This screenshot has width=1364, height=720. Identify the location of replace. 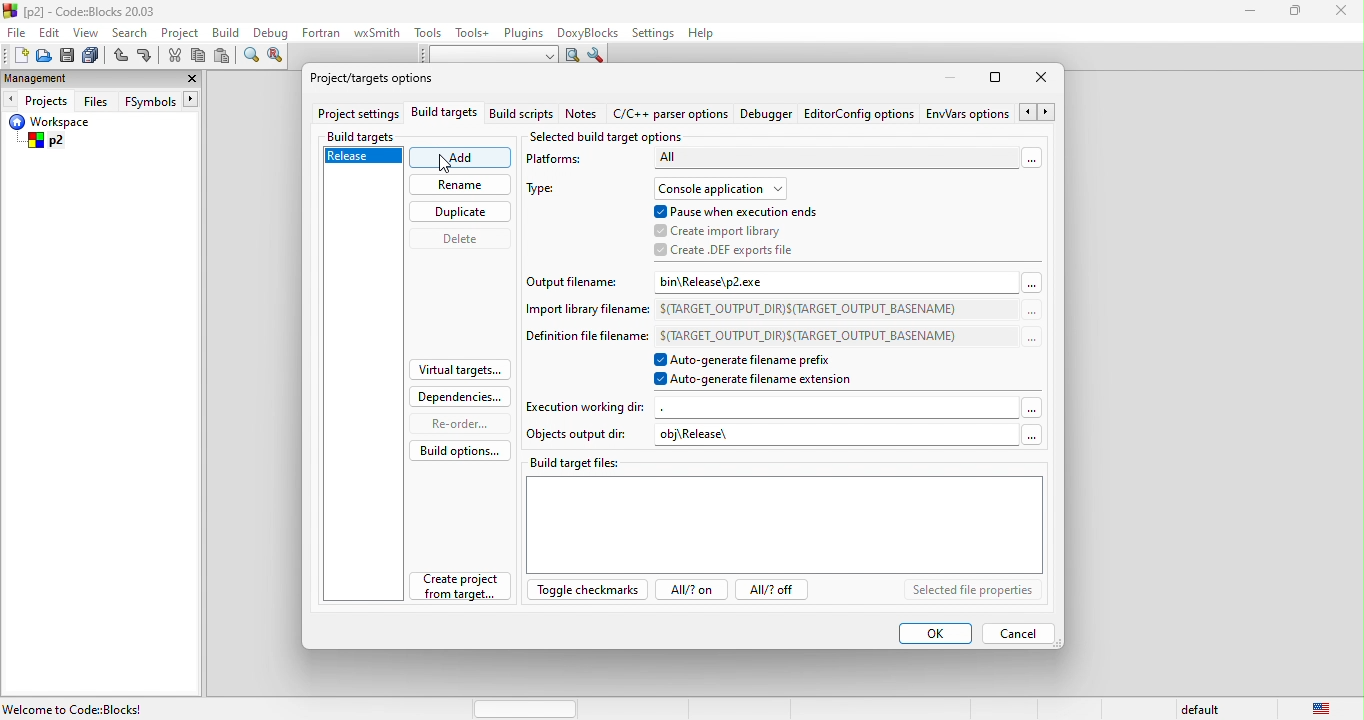
(279, 56).